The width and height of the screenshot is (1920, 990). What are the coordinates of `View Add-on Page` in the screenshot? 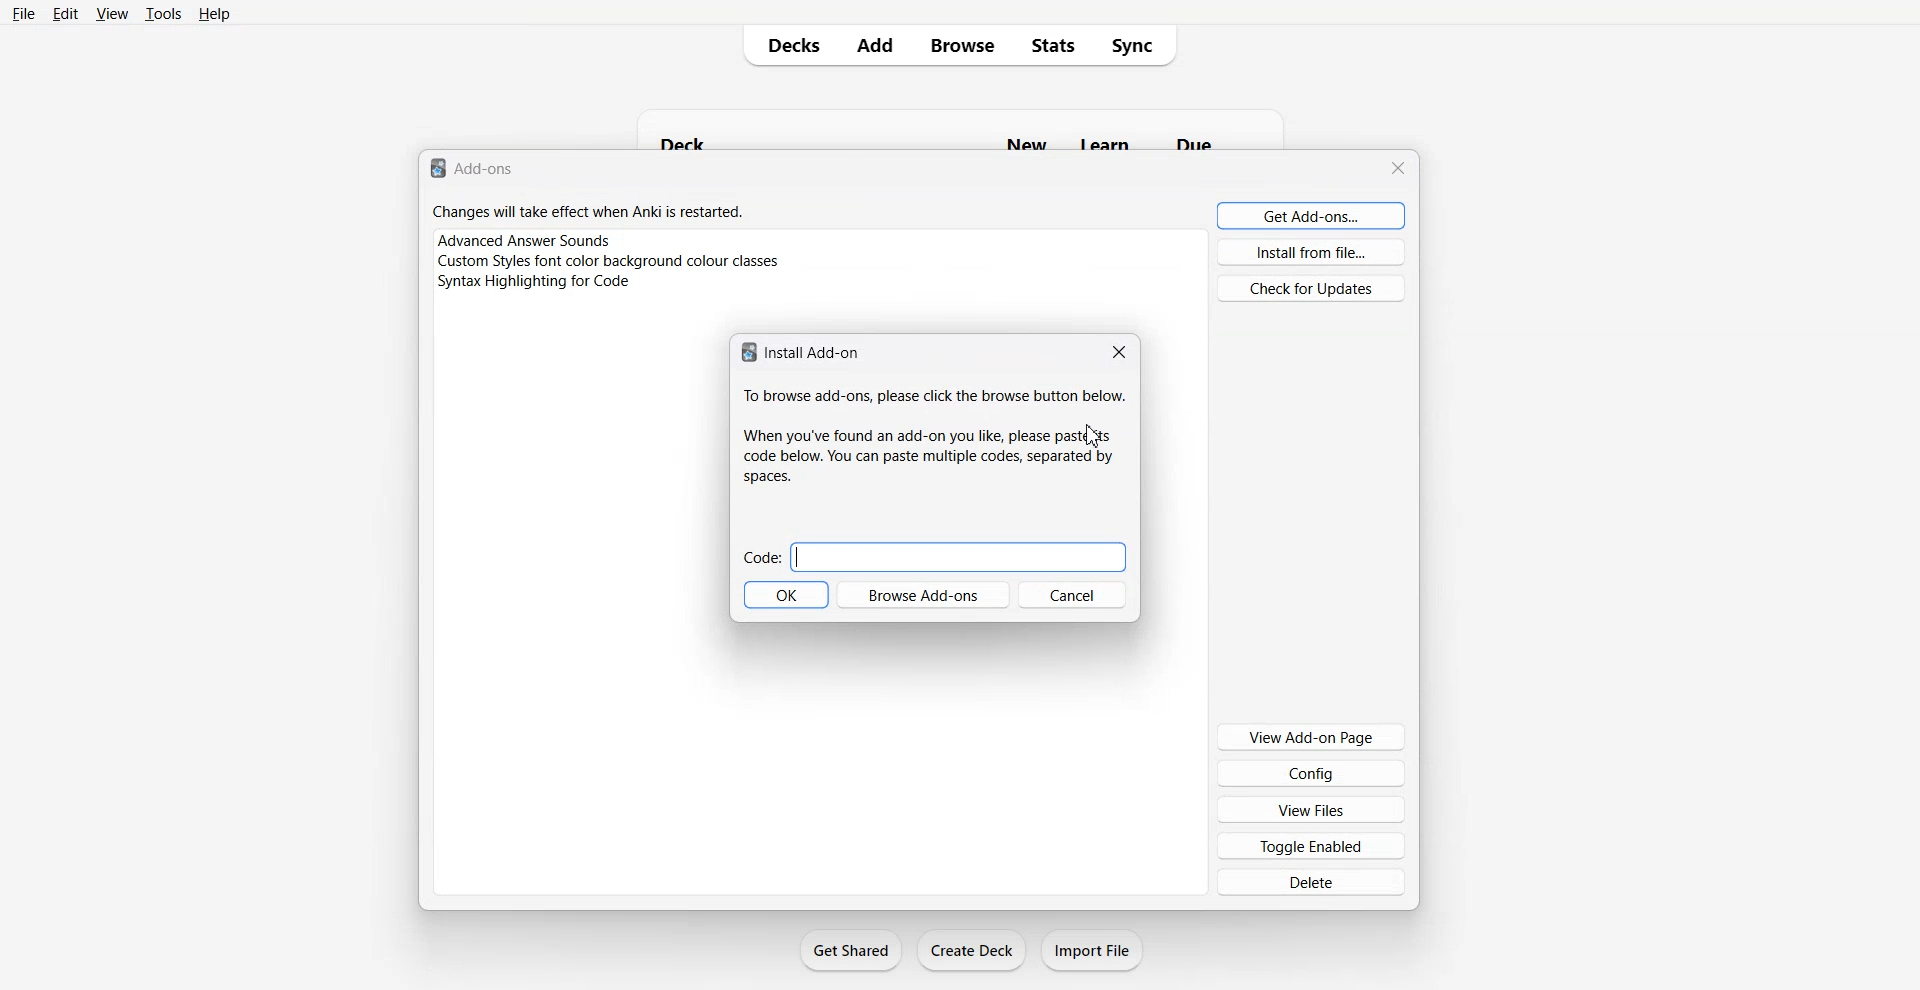 It's located at (1310, 736).